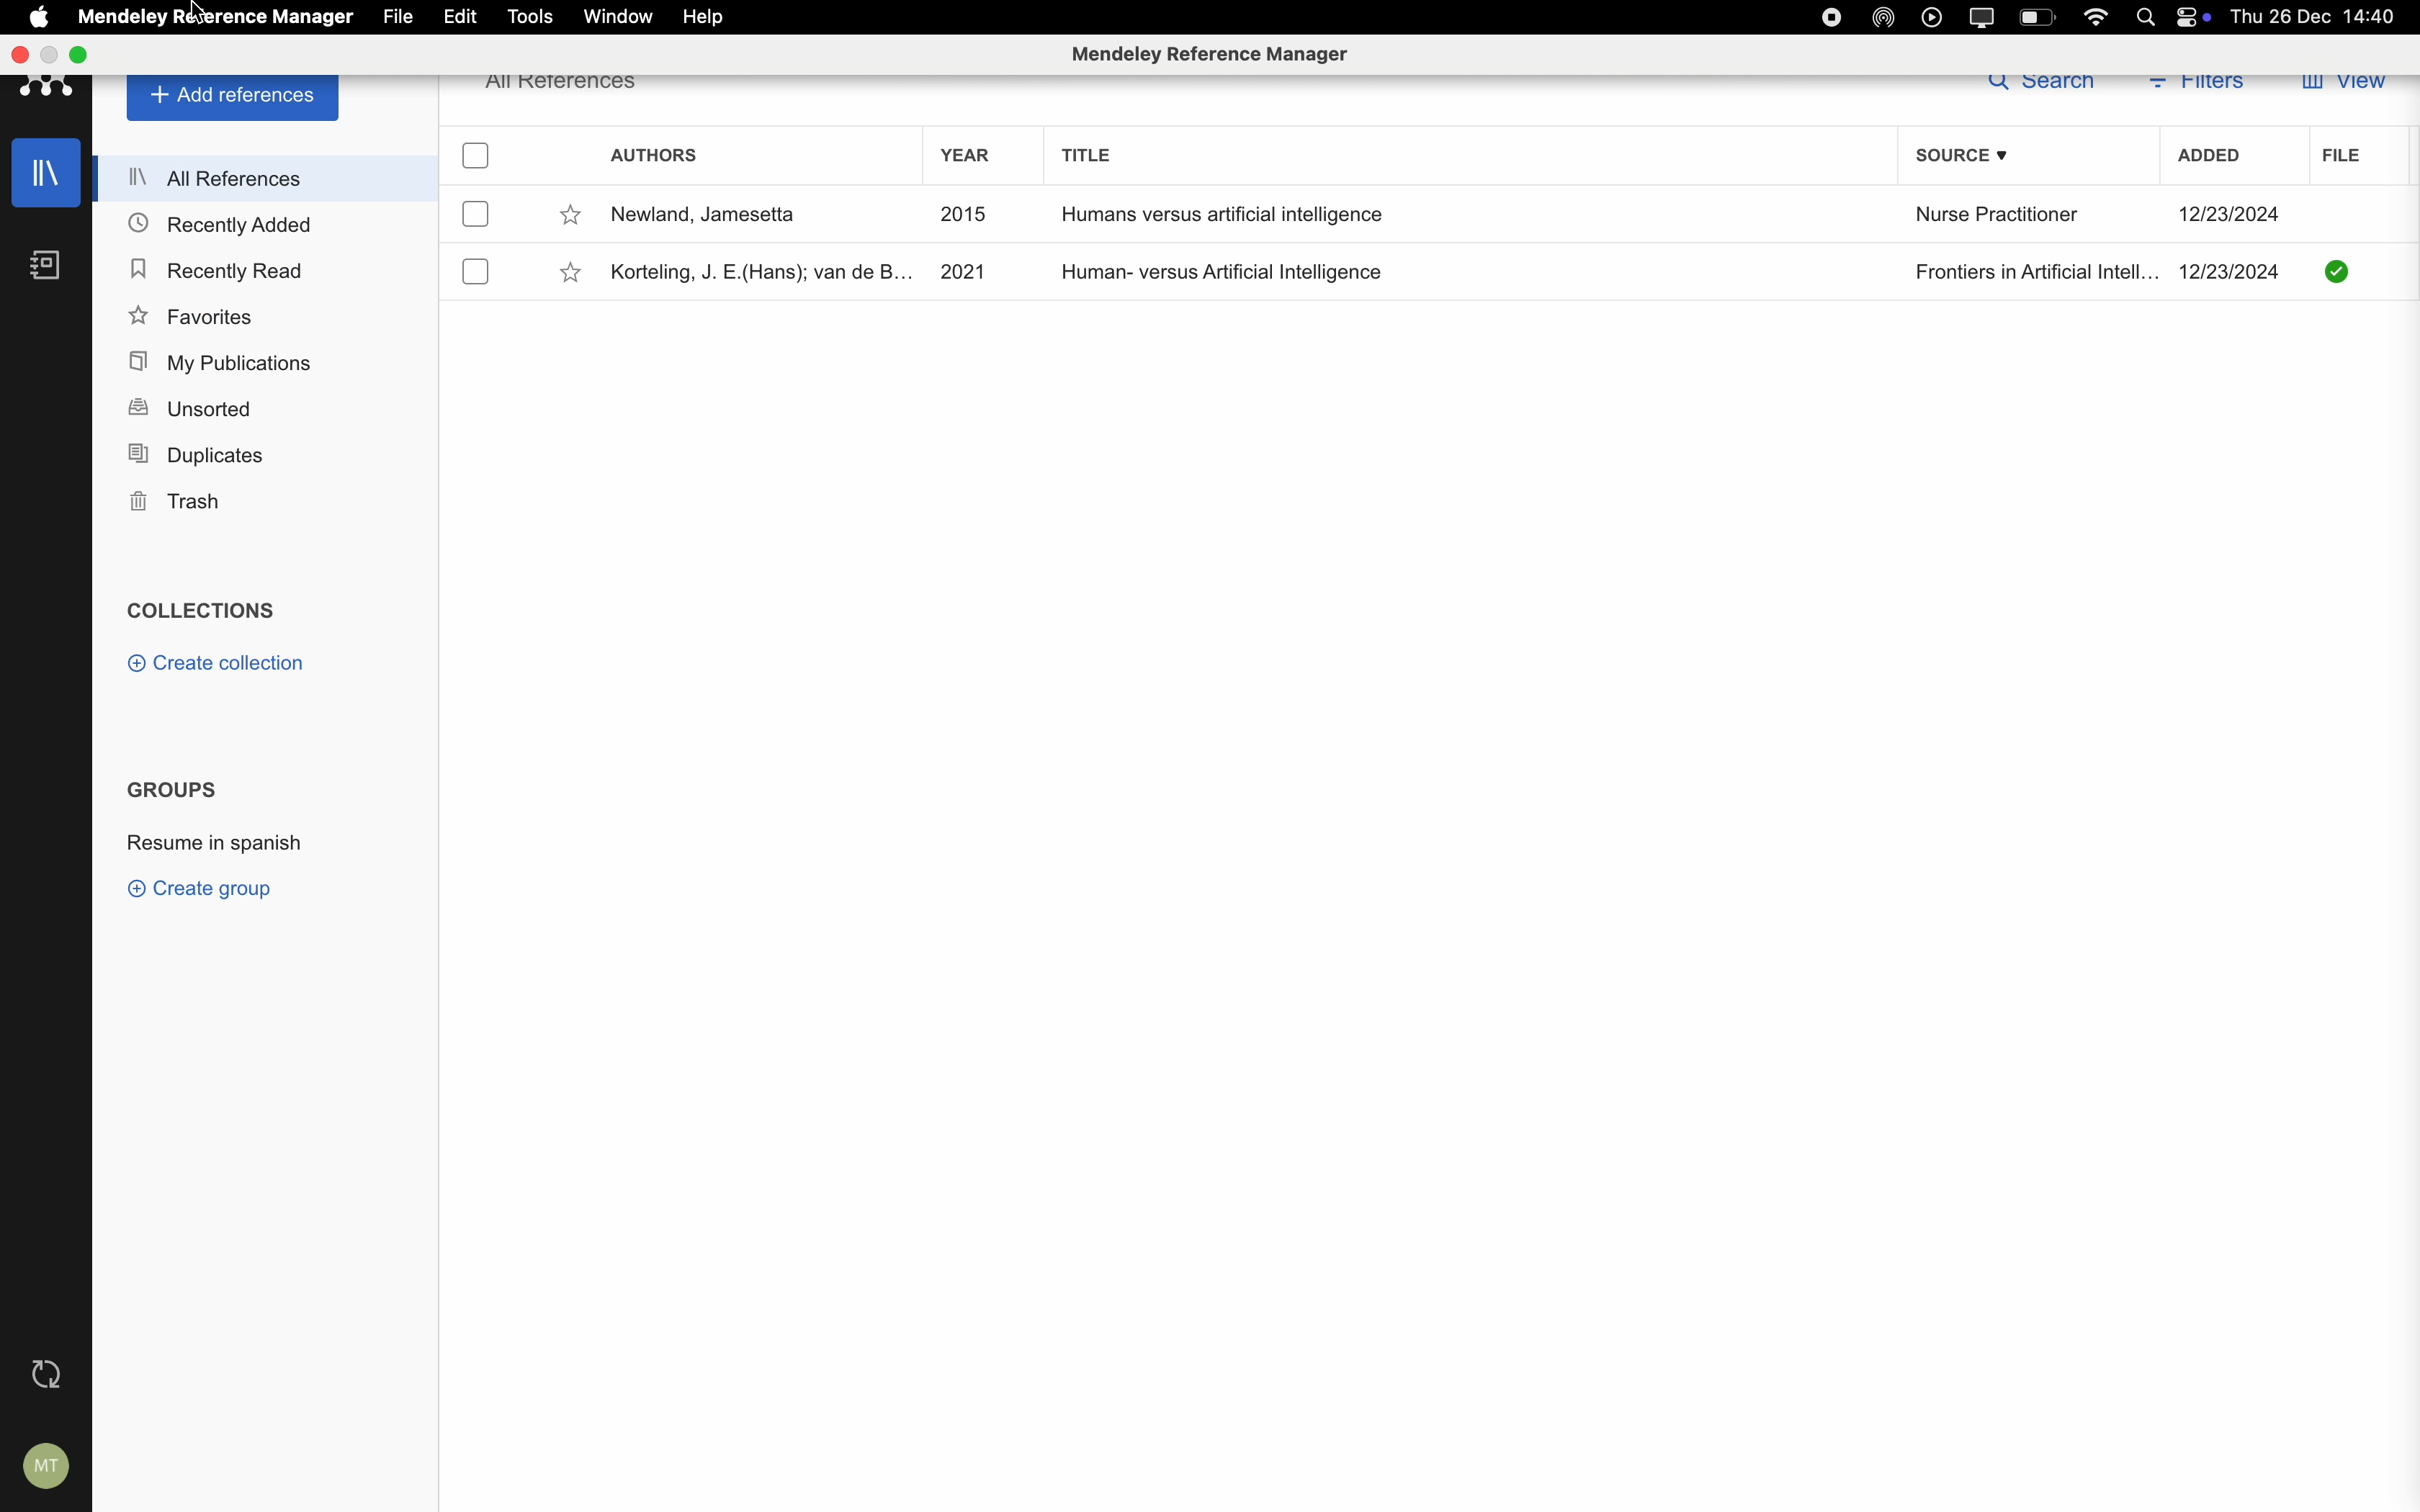  Describe the element at coordinates (46, 265) in the screenshot. I see `notebooks` at that location.